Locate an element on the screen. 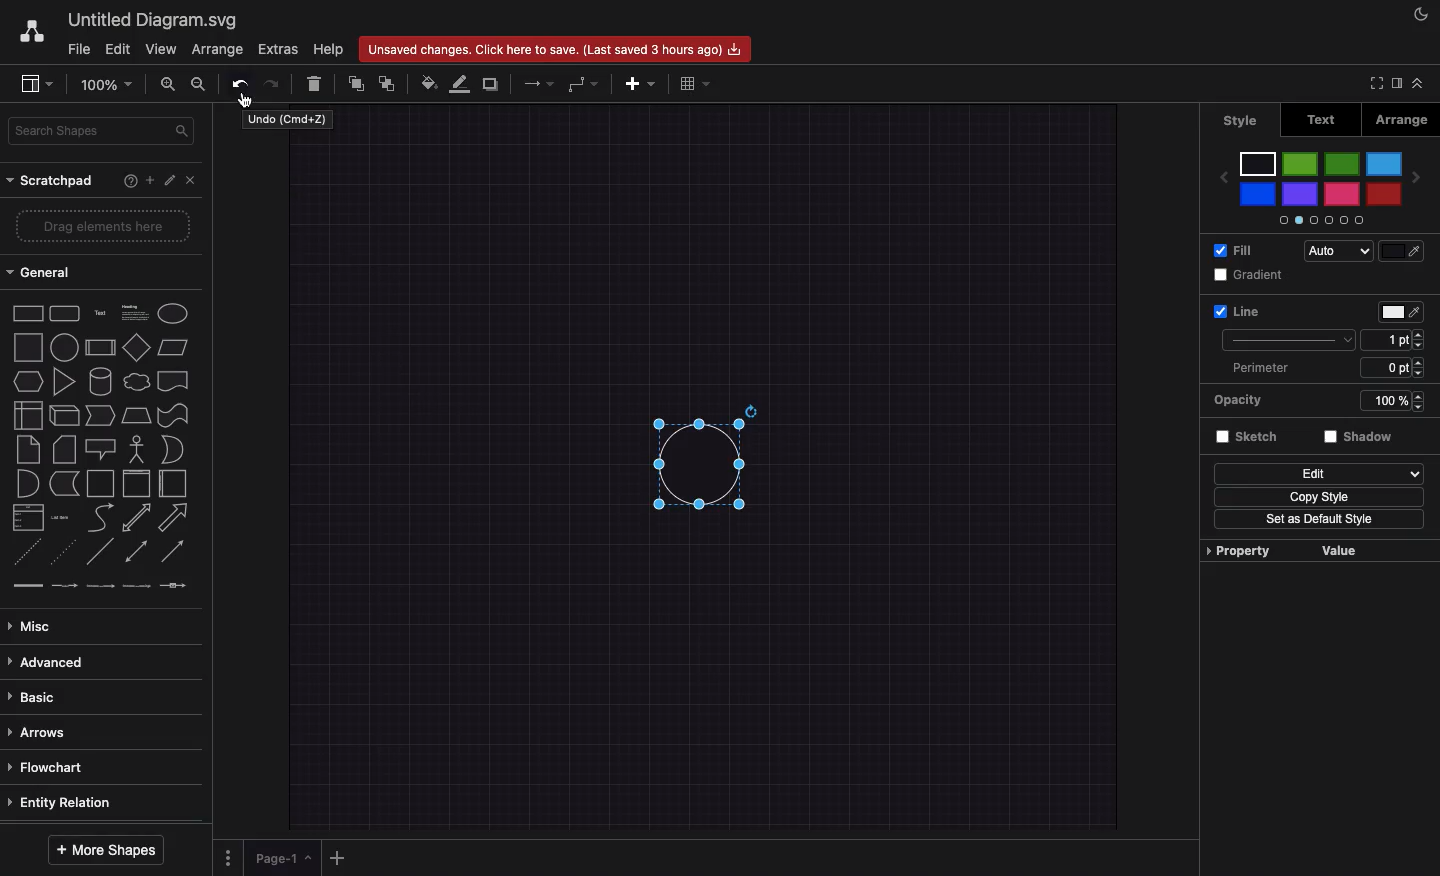 This screenshot has width=1440, height=876. Set as default style is located at coordinates (1323, 520).